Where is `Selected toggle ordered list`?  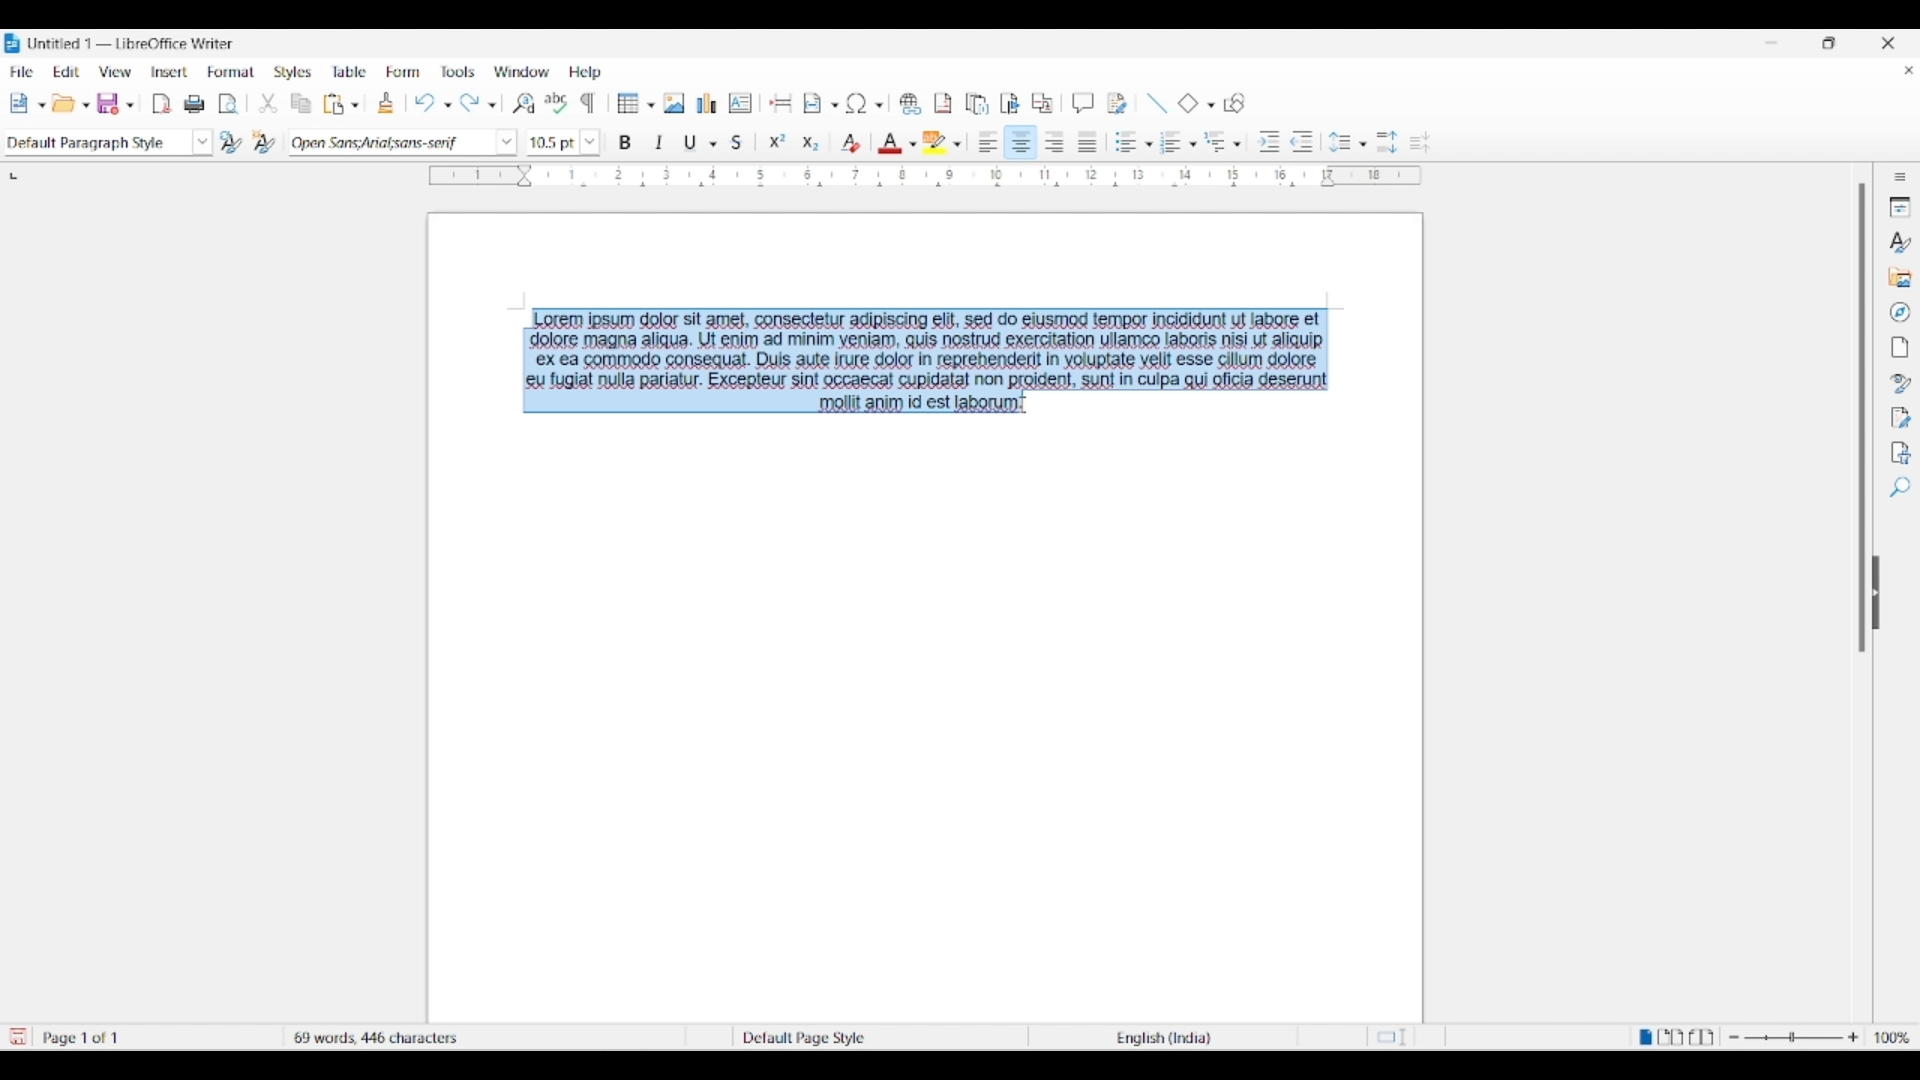
Selected toggle ordered list is located at coordinates (1171, 141).